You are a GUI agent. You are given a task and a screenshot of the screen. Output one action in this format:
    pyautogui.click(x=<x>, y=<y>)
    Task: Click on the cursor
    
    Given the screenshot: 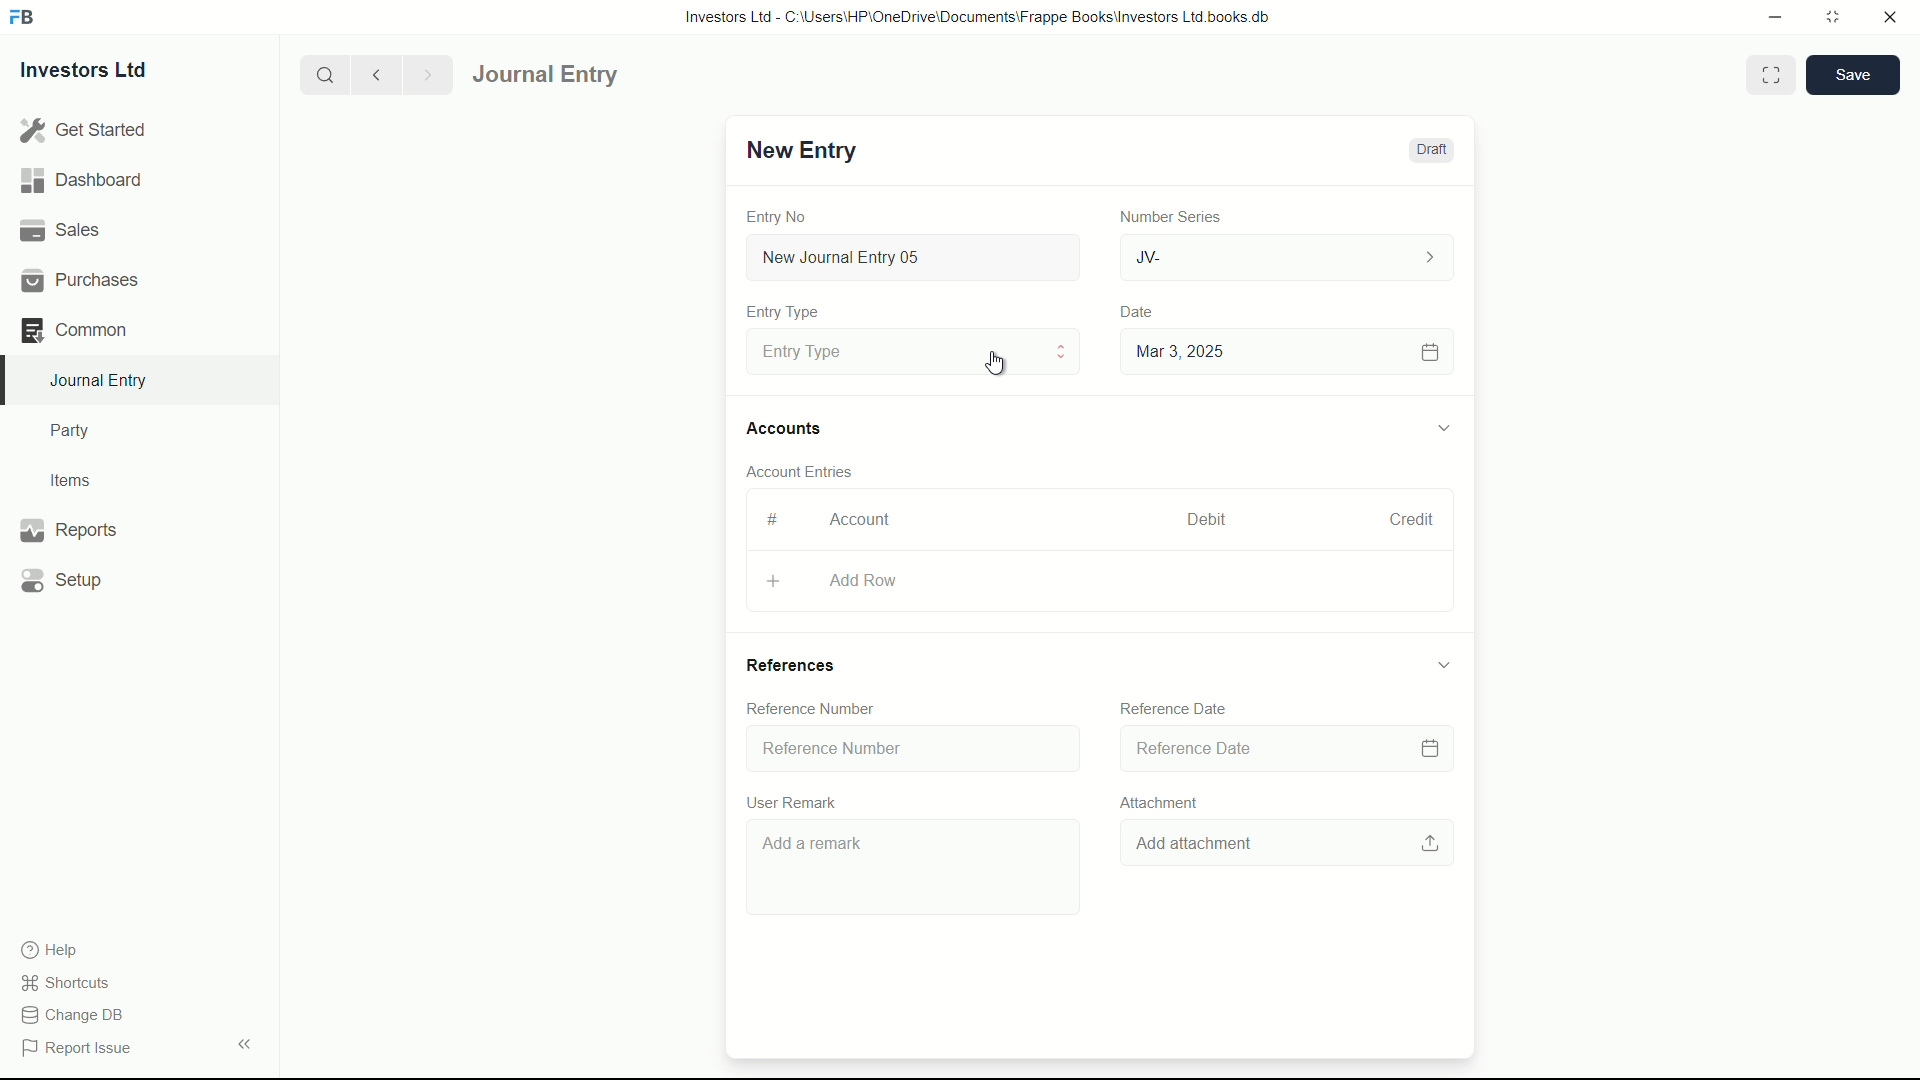 What is the action you would take?
    pyautogui.click(x=996, y=368)
    